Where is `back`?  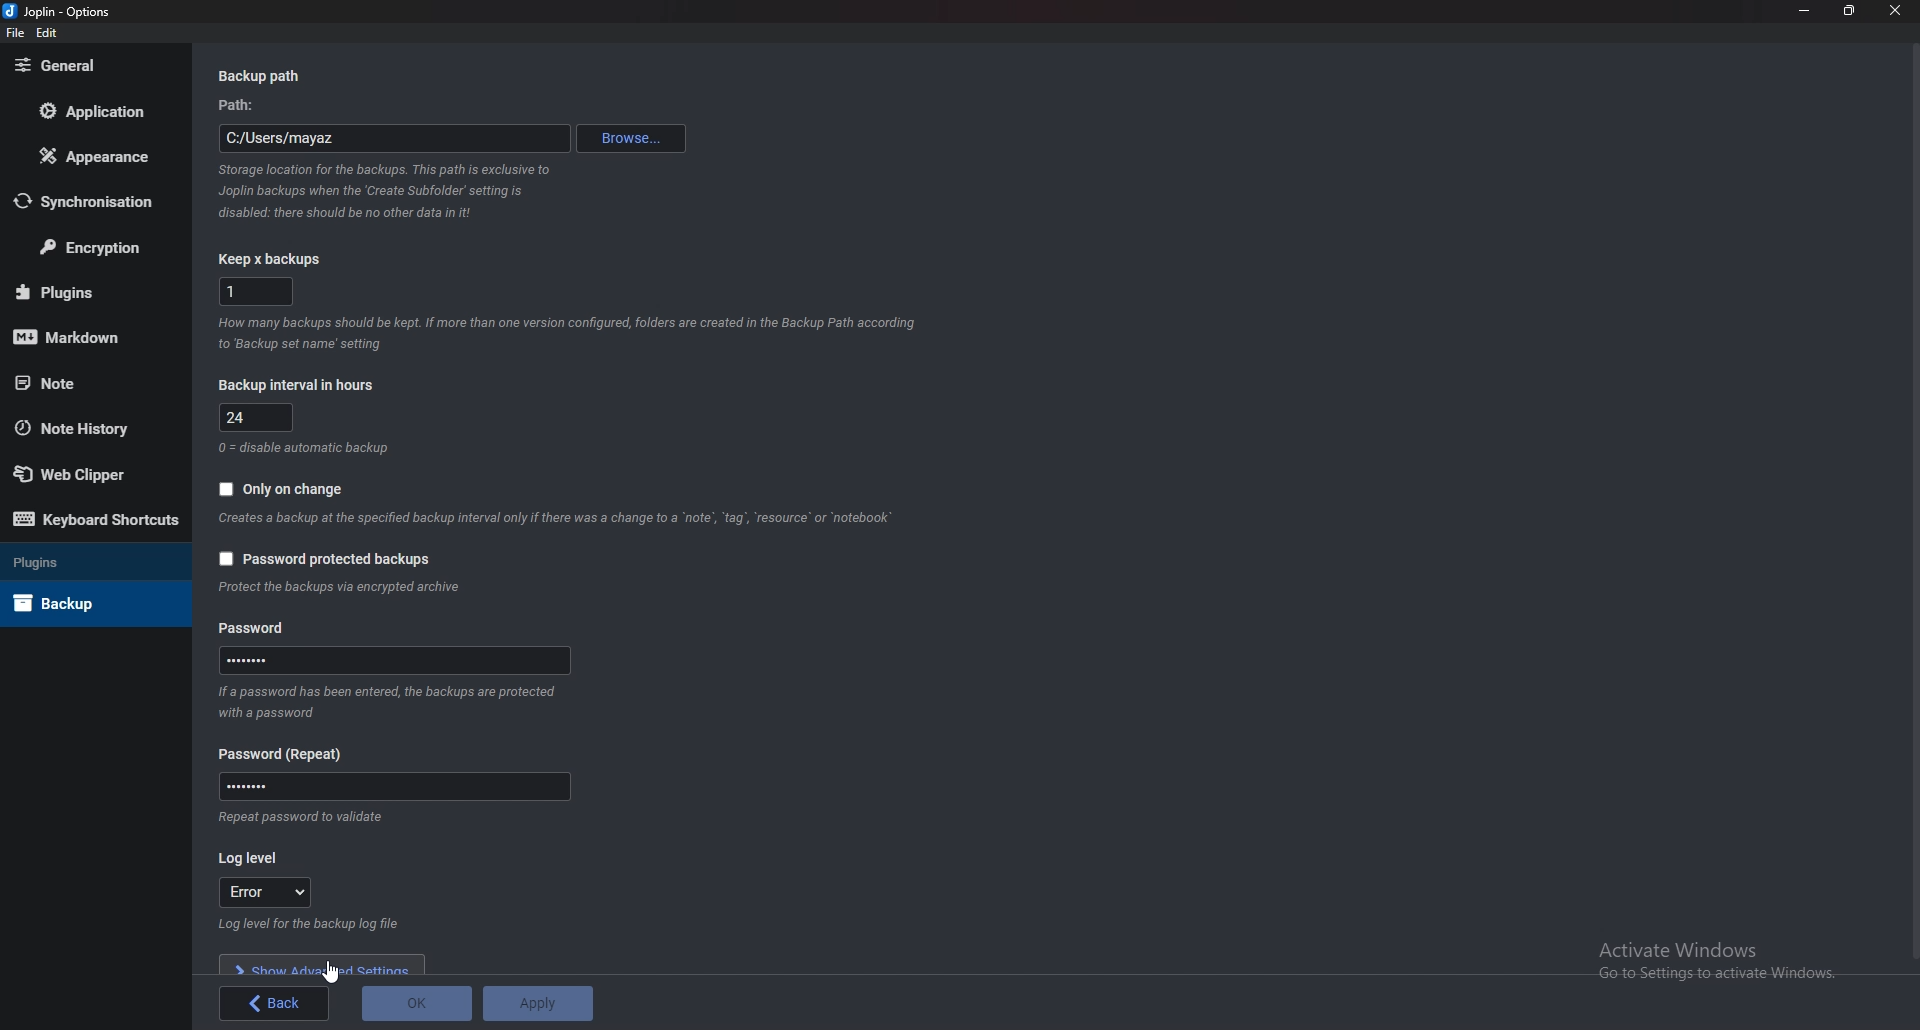
back is located at coordinates (276, 1003).